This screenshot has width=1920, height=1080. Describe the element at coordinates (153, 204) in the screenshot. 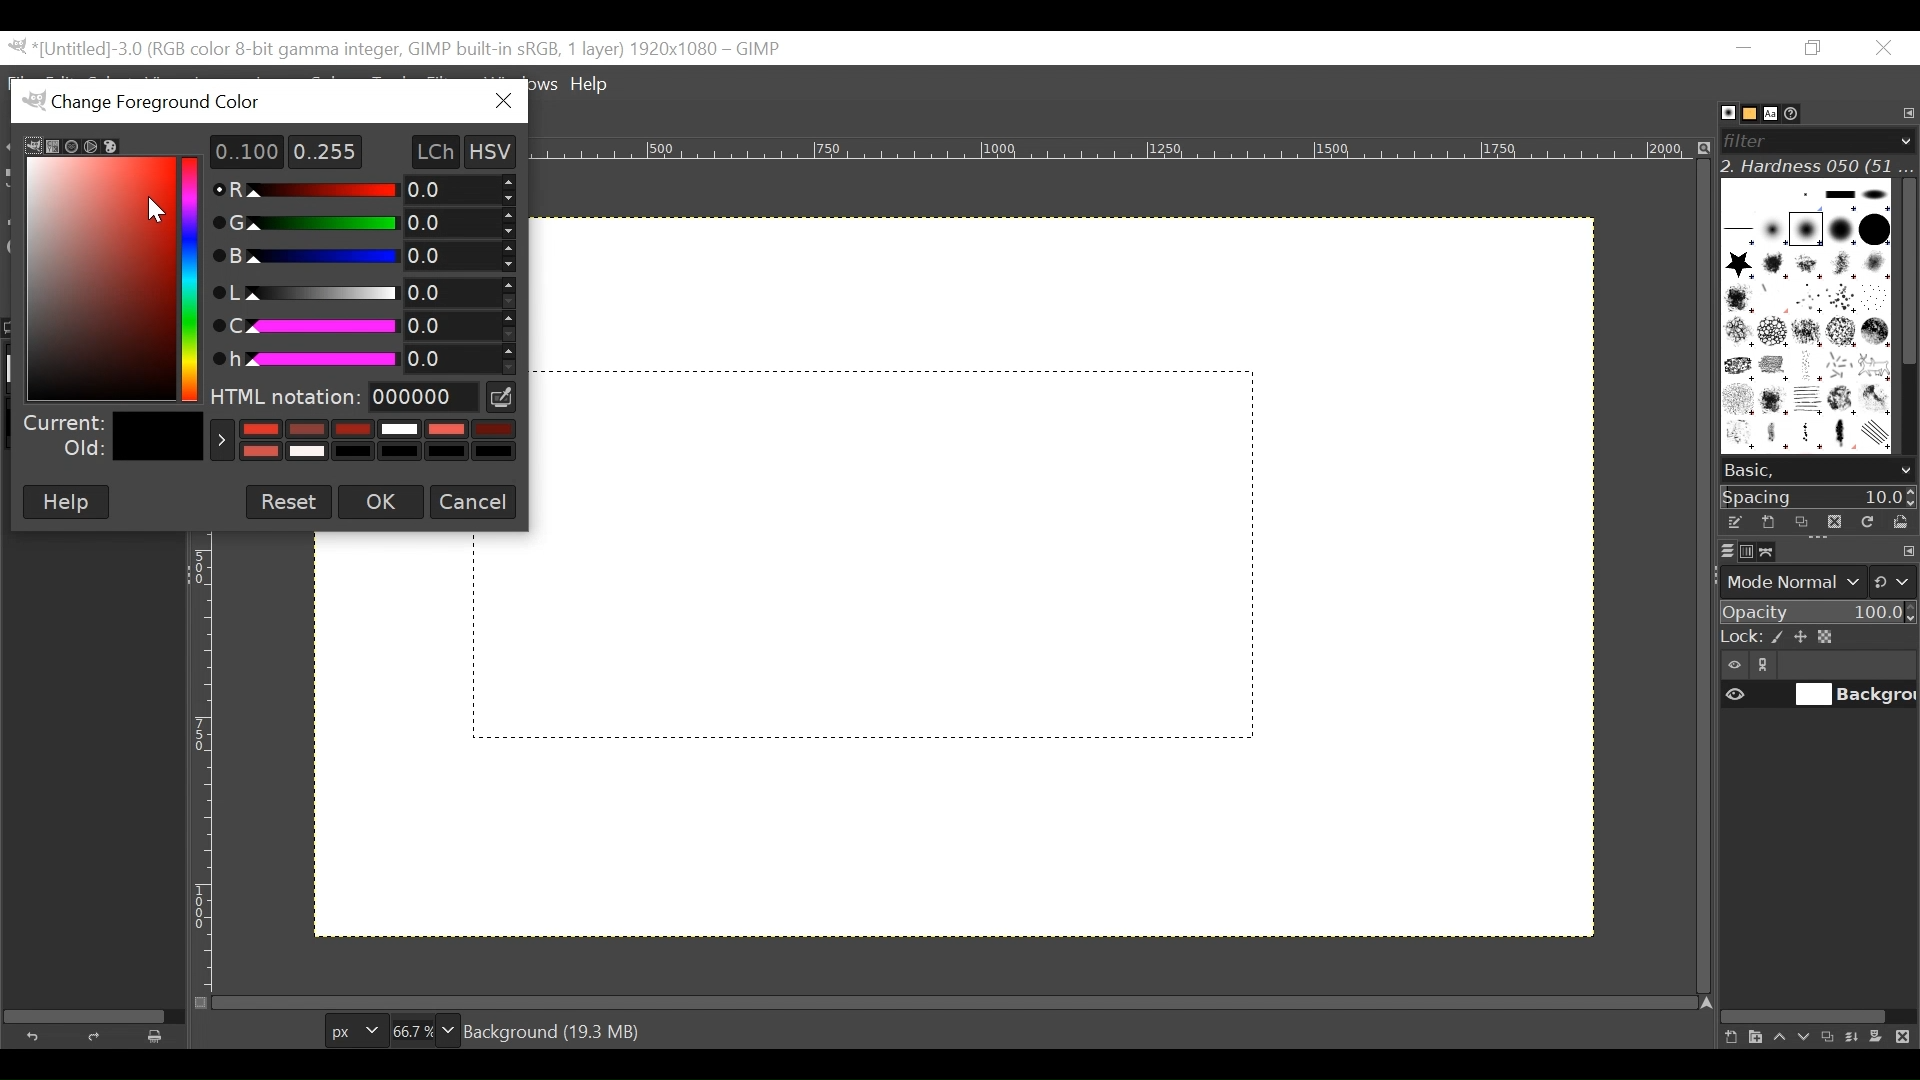

I see `Cursor` at that location.